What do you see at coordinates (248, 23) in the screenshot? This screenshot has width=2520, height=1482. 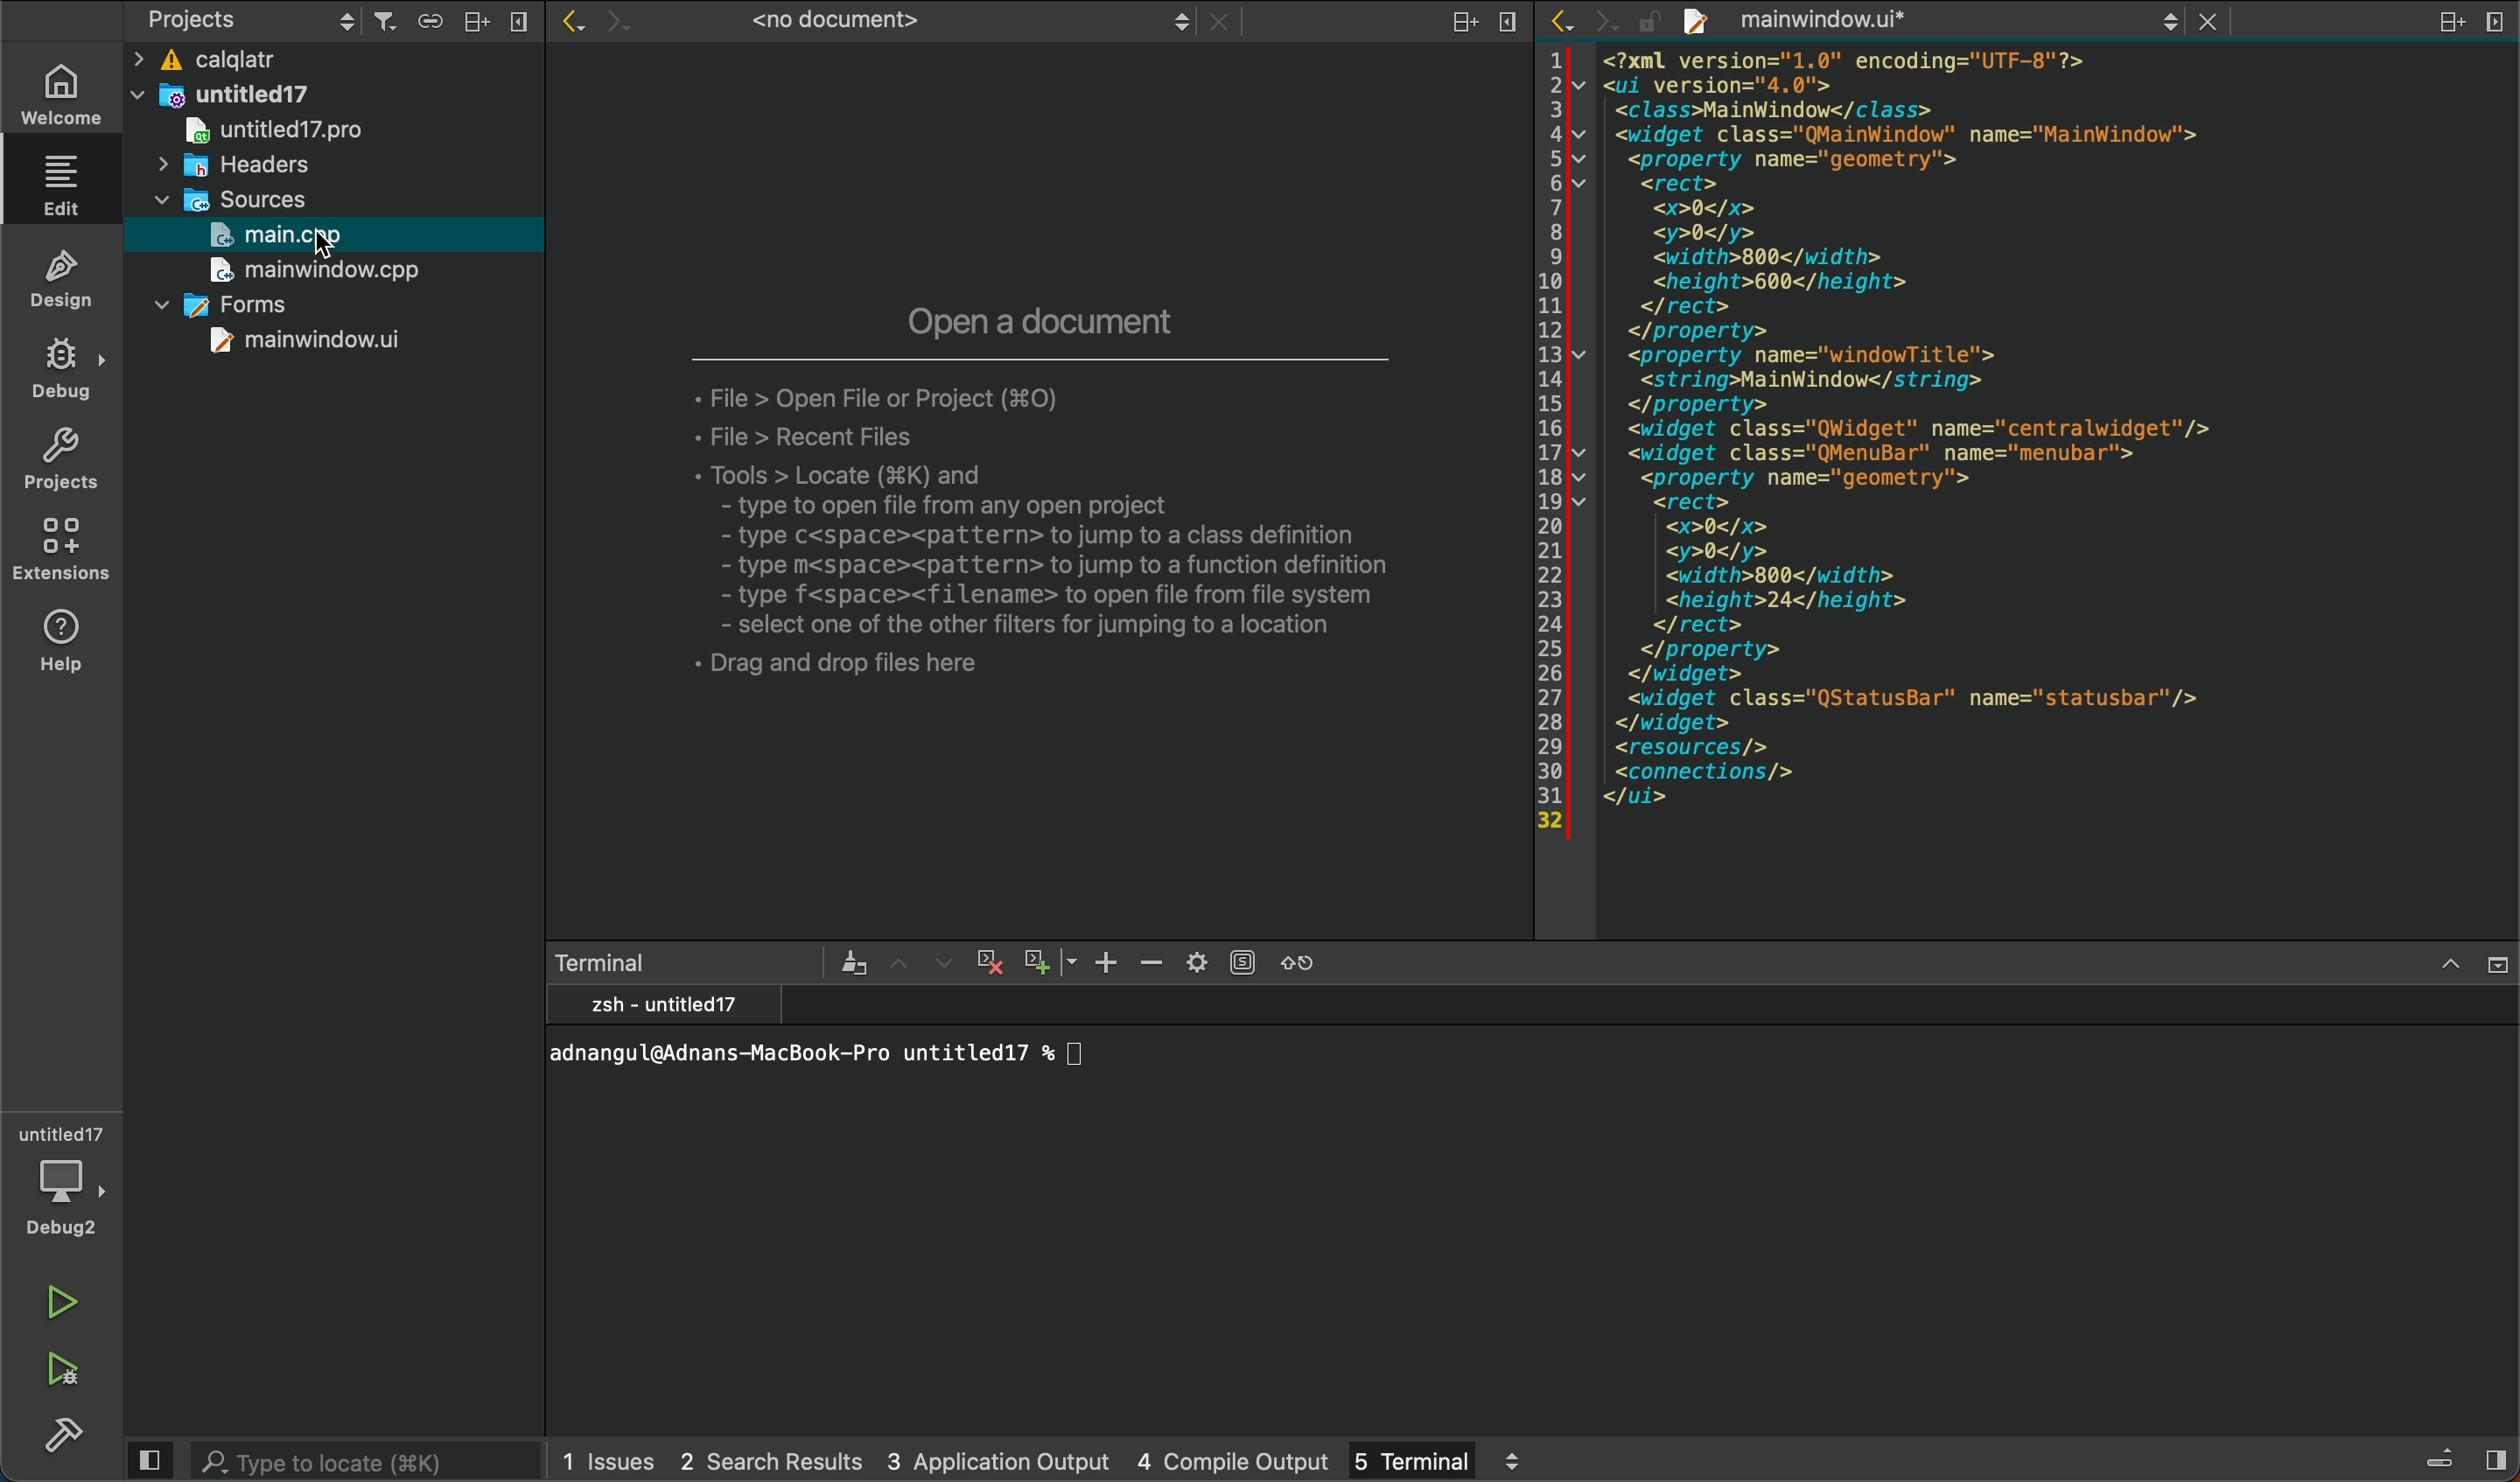 I see `projects` at bounding box center [248, 23].